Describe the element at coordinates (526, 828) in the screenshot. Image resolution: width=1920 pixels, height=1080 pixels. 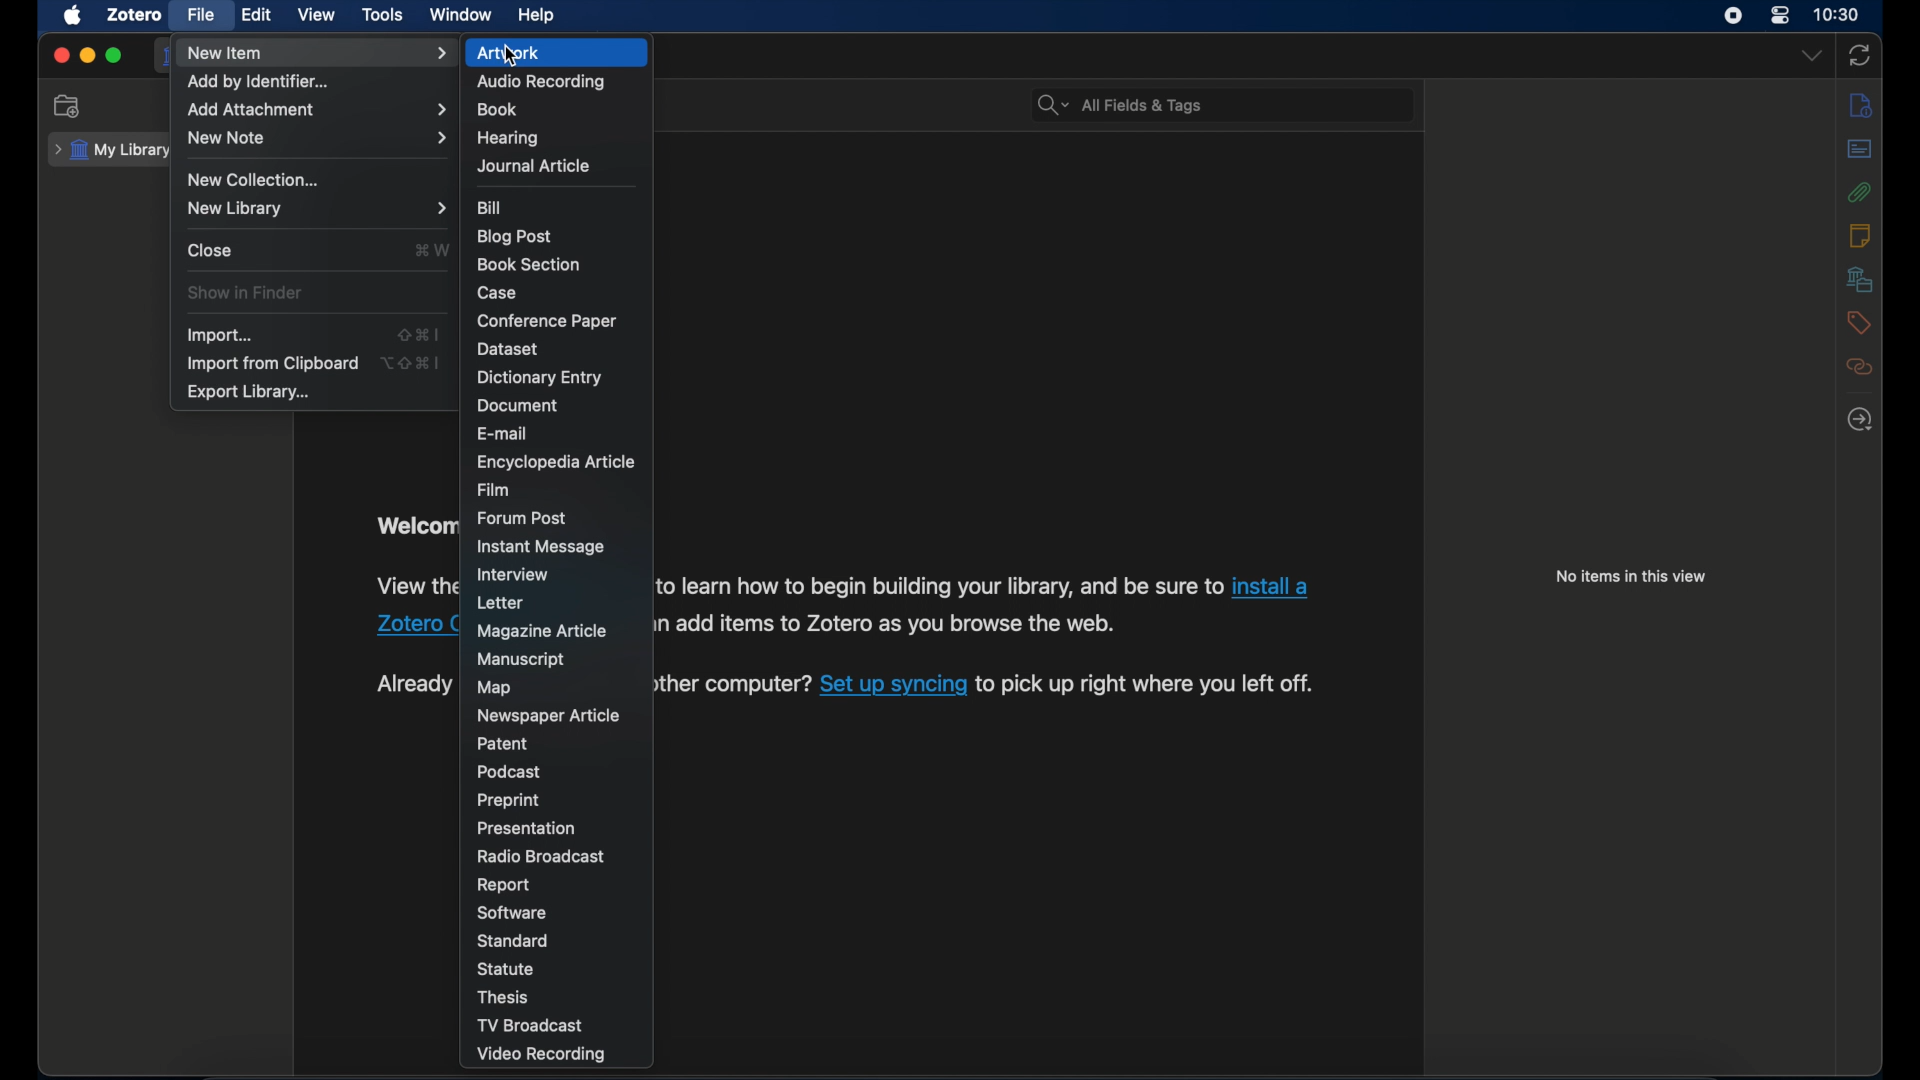
I see `presentation` at that location.